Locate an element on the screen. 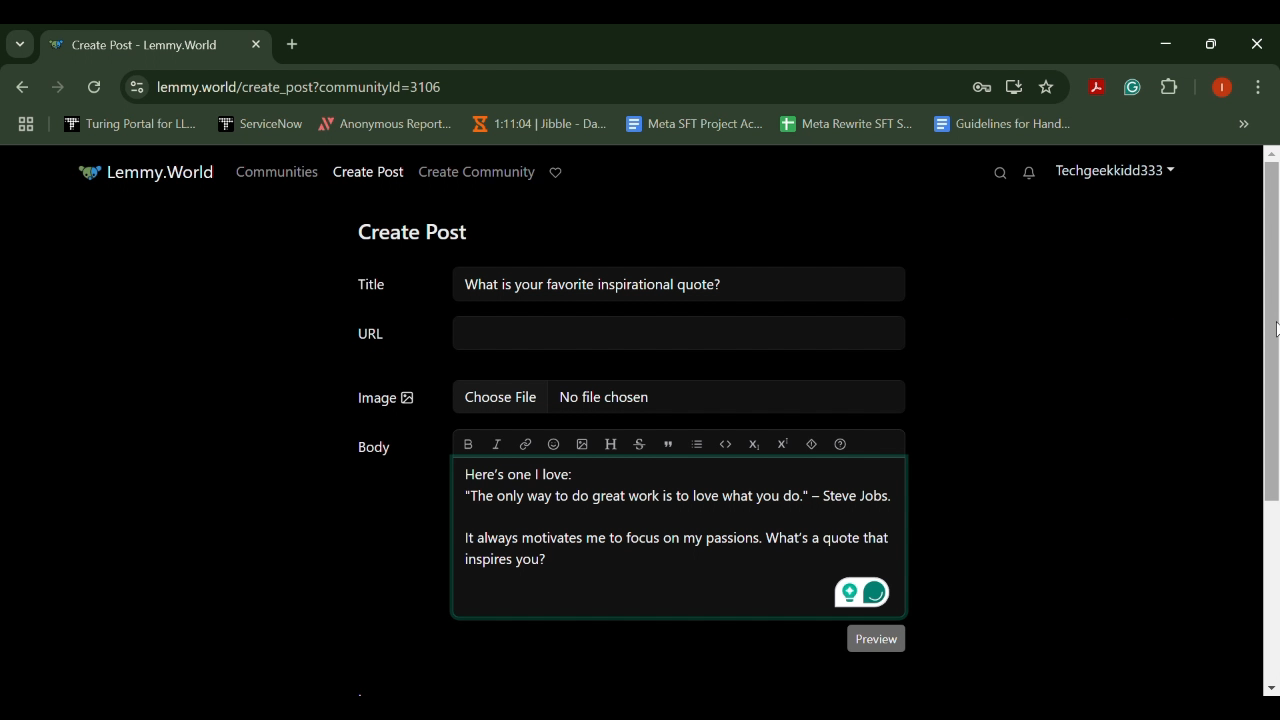  ServiceNow is located at coordinates (261, 123).